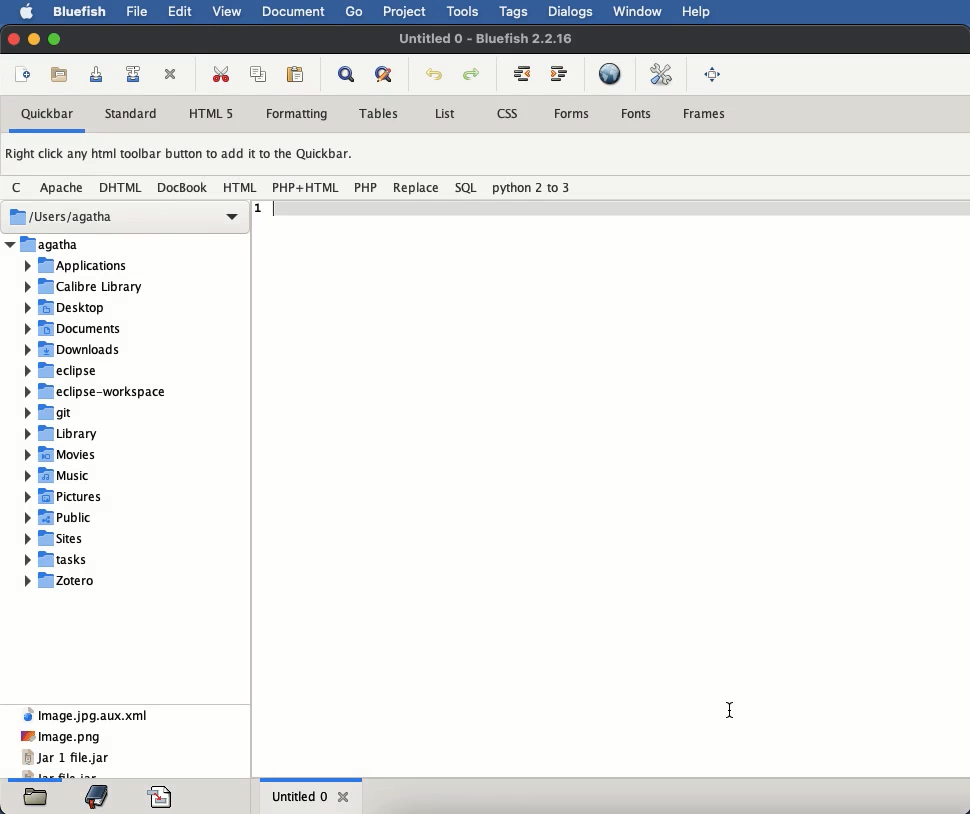  I want to click on standard, so click(131, 114).